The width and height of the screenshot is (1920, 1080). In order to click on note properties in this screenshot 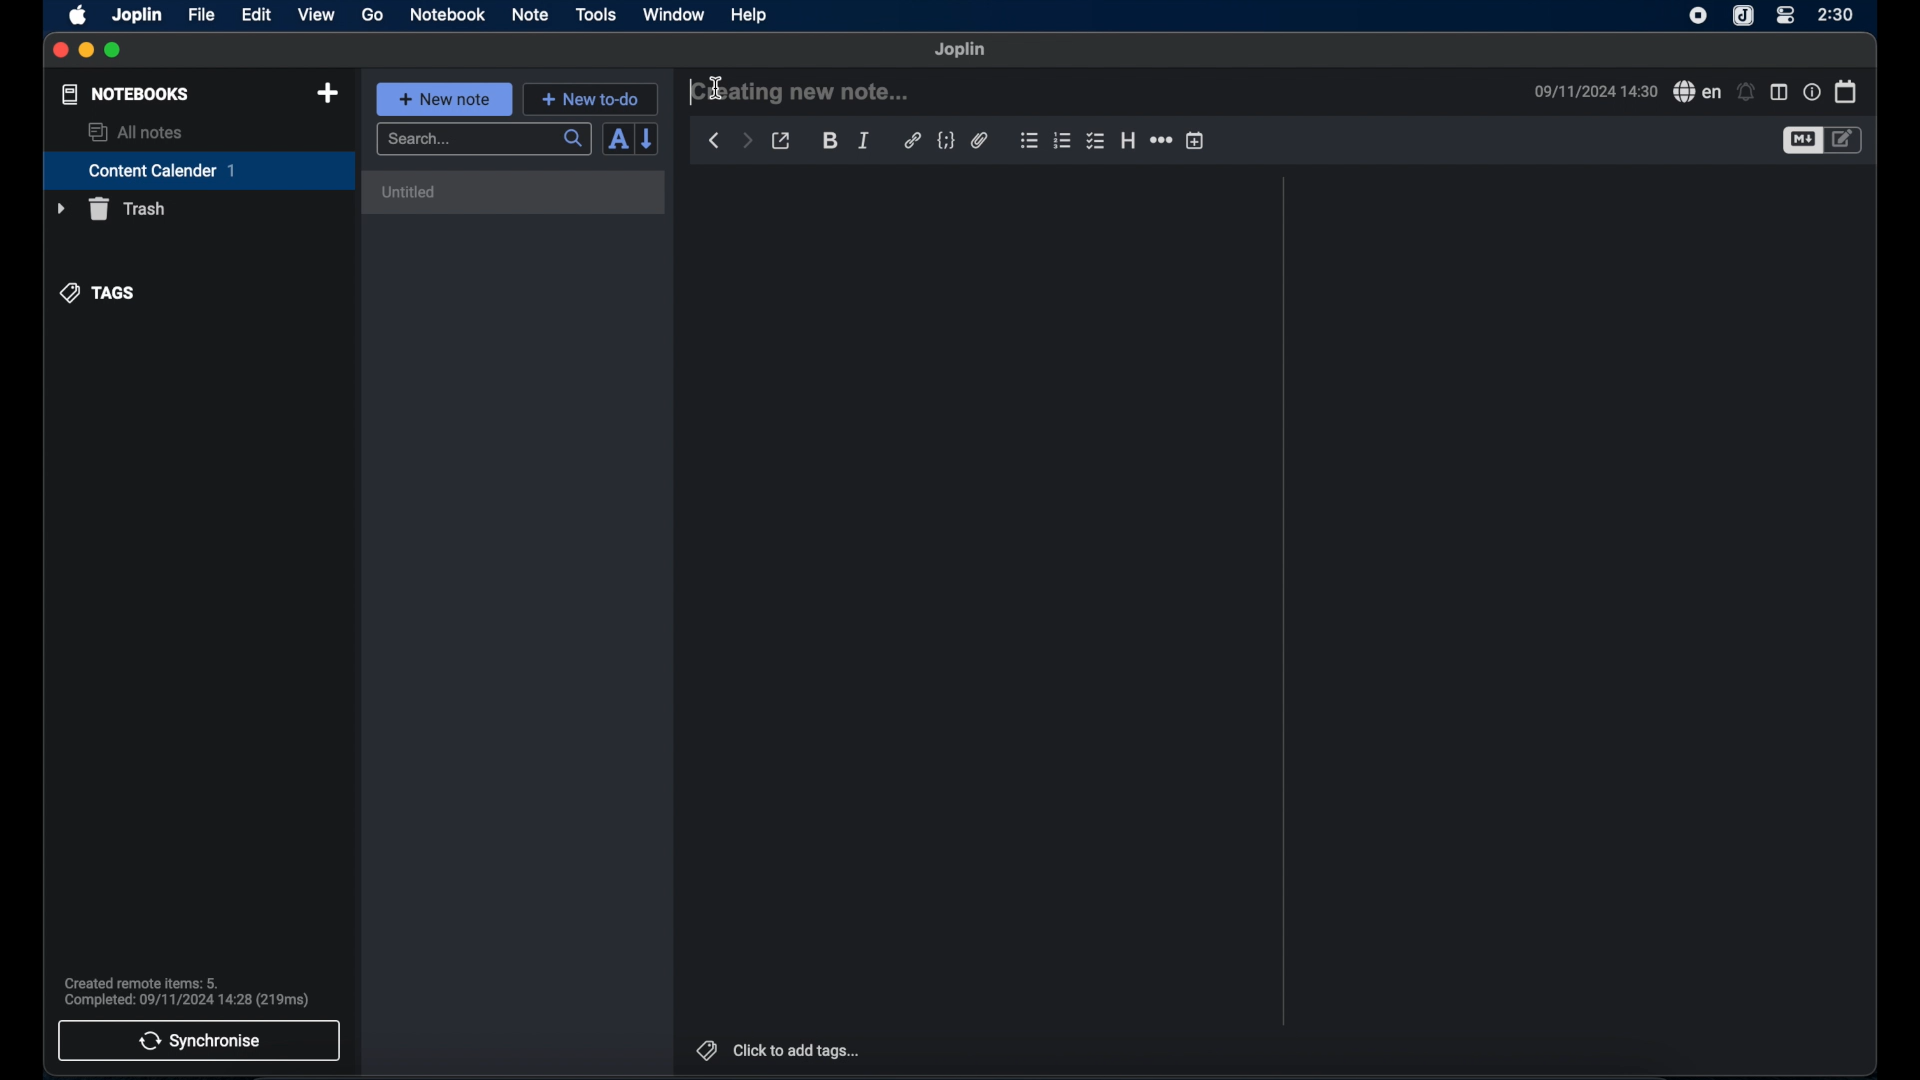, I will do `click(1812, 91)`.